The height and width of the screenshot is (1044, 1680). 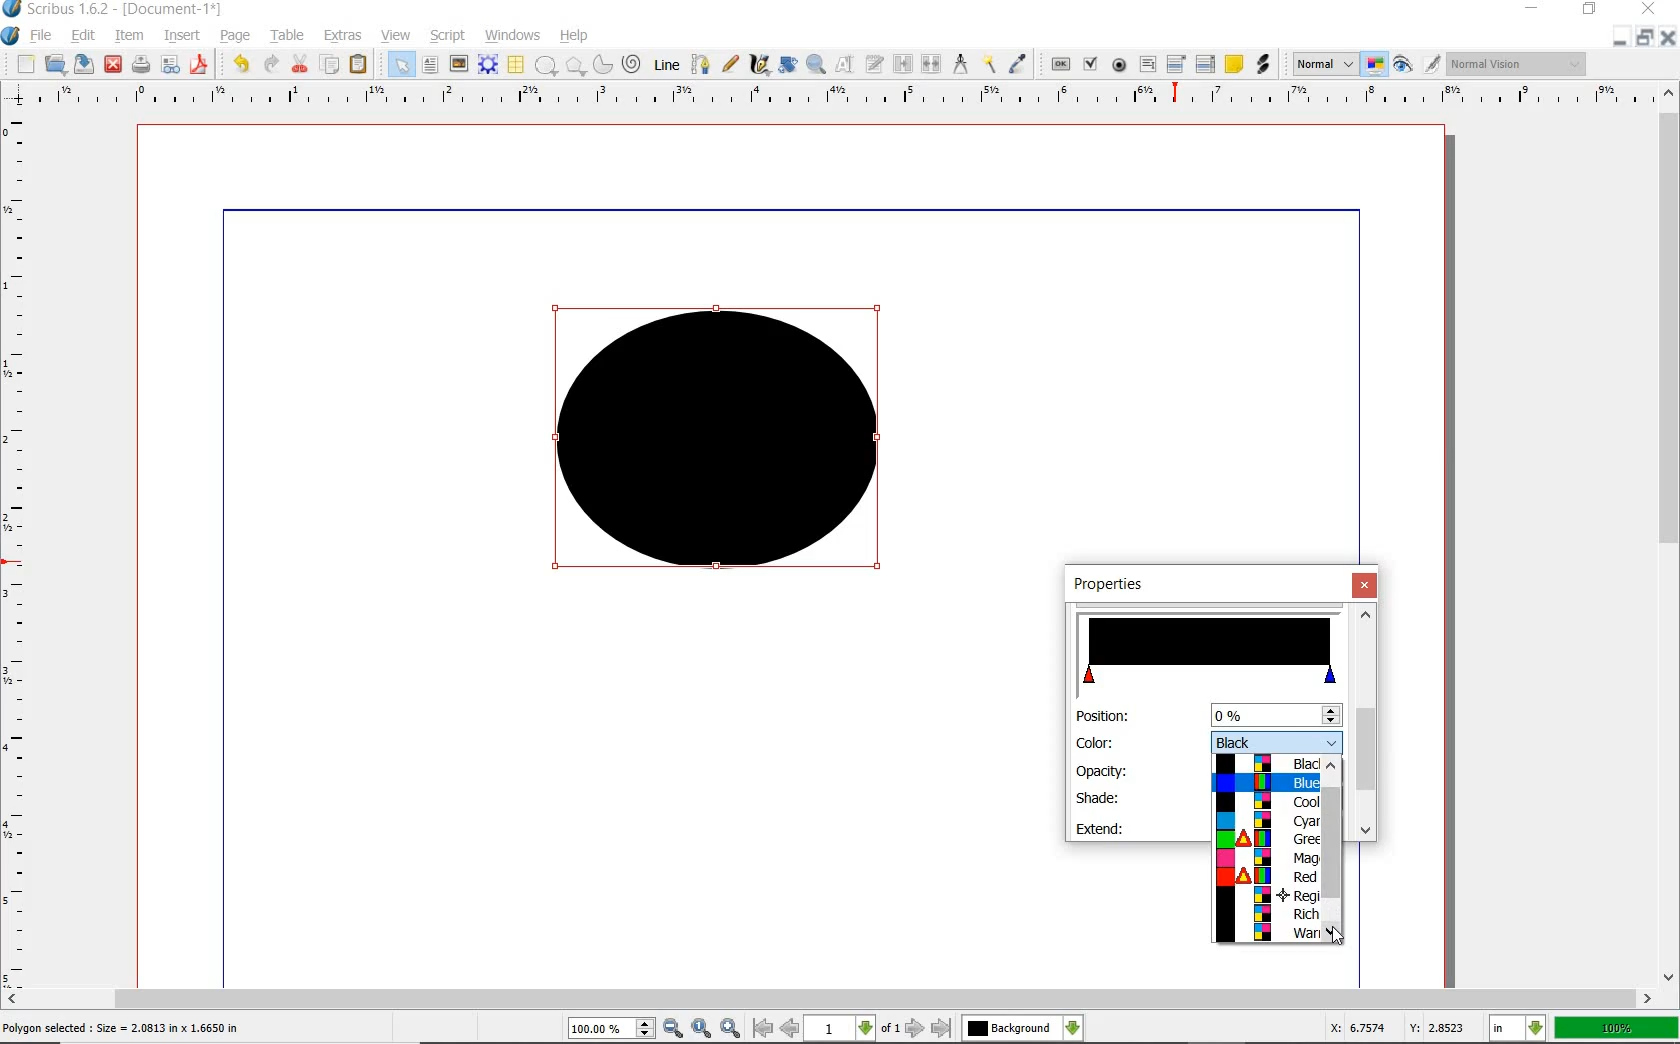 I want to click on FILE, so click(x=43, y=35).